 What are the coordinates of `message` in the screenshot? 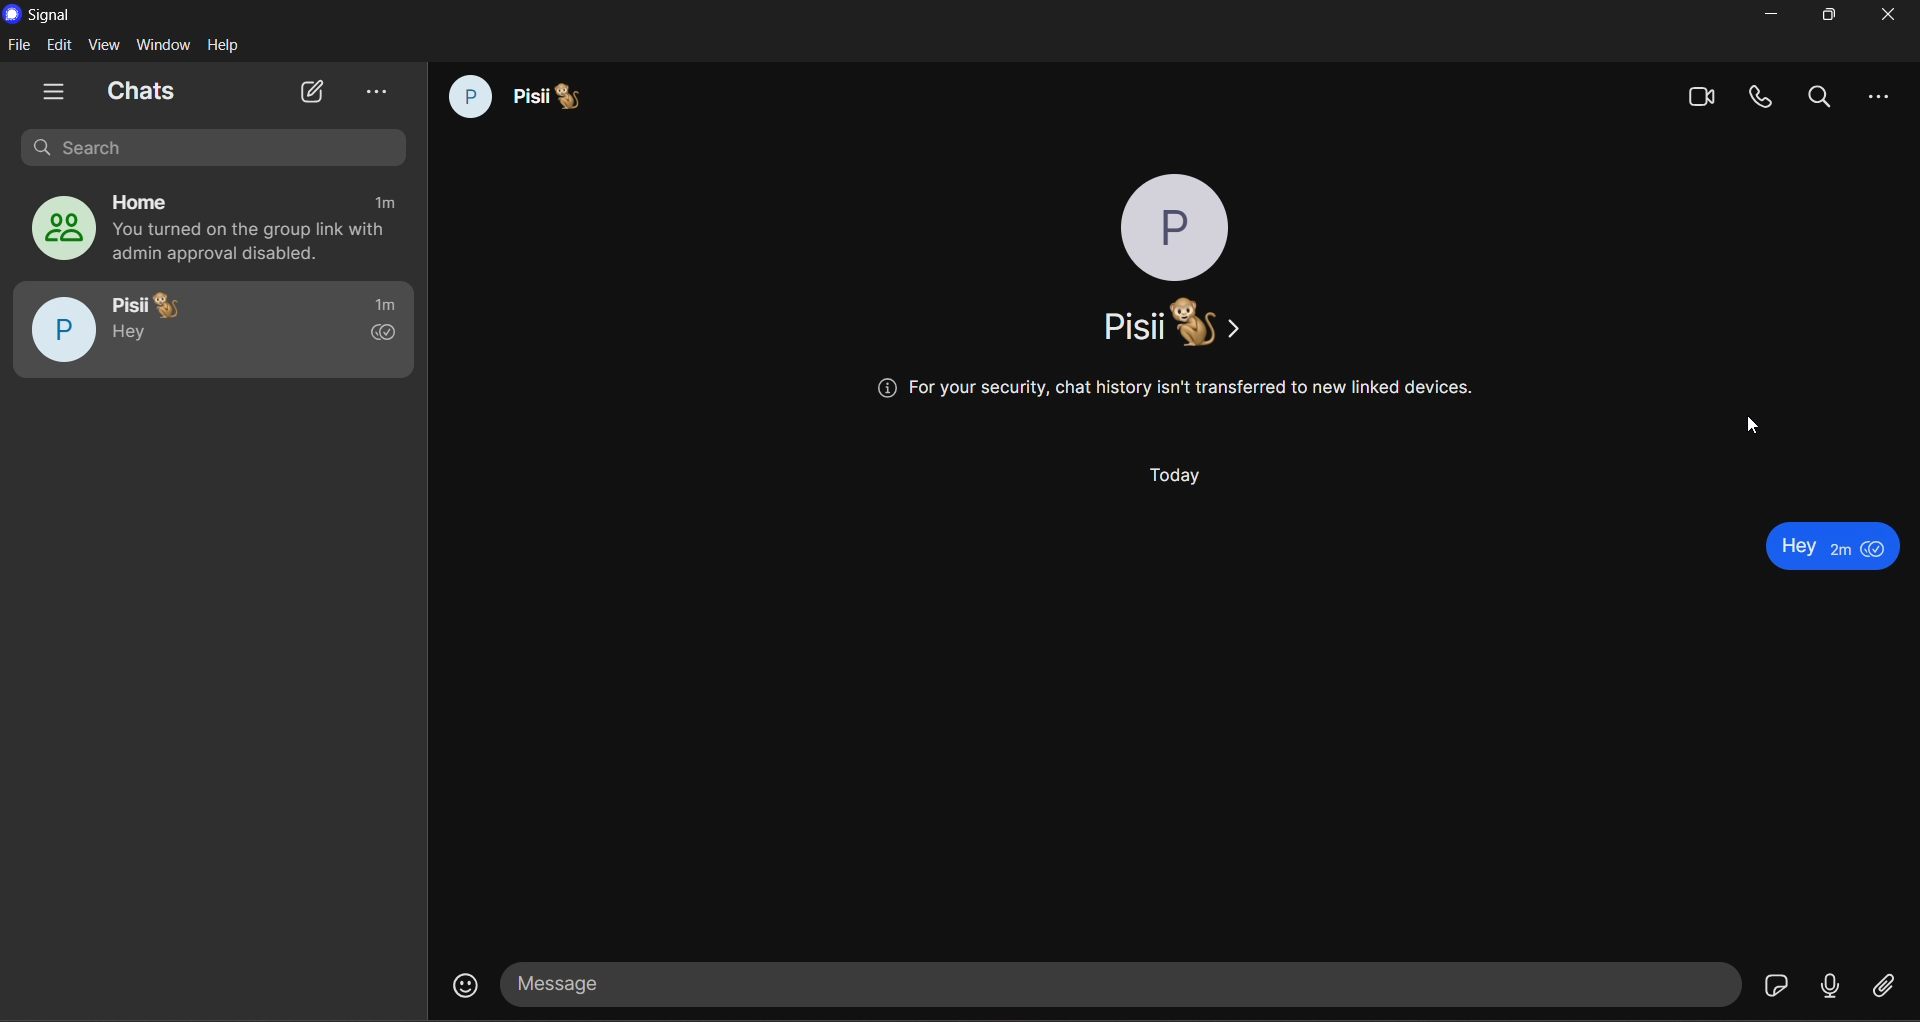 It's located at (1125, 982).